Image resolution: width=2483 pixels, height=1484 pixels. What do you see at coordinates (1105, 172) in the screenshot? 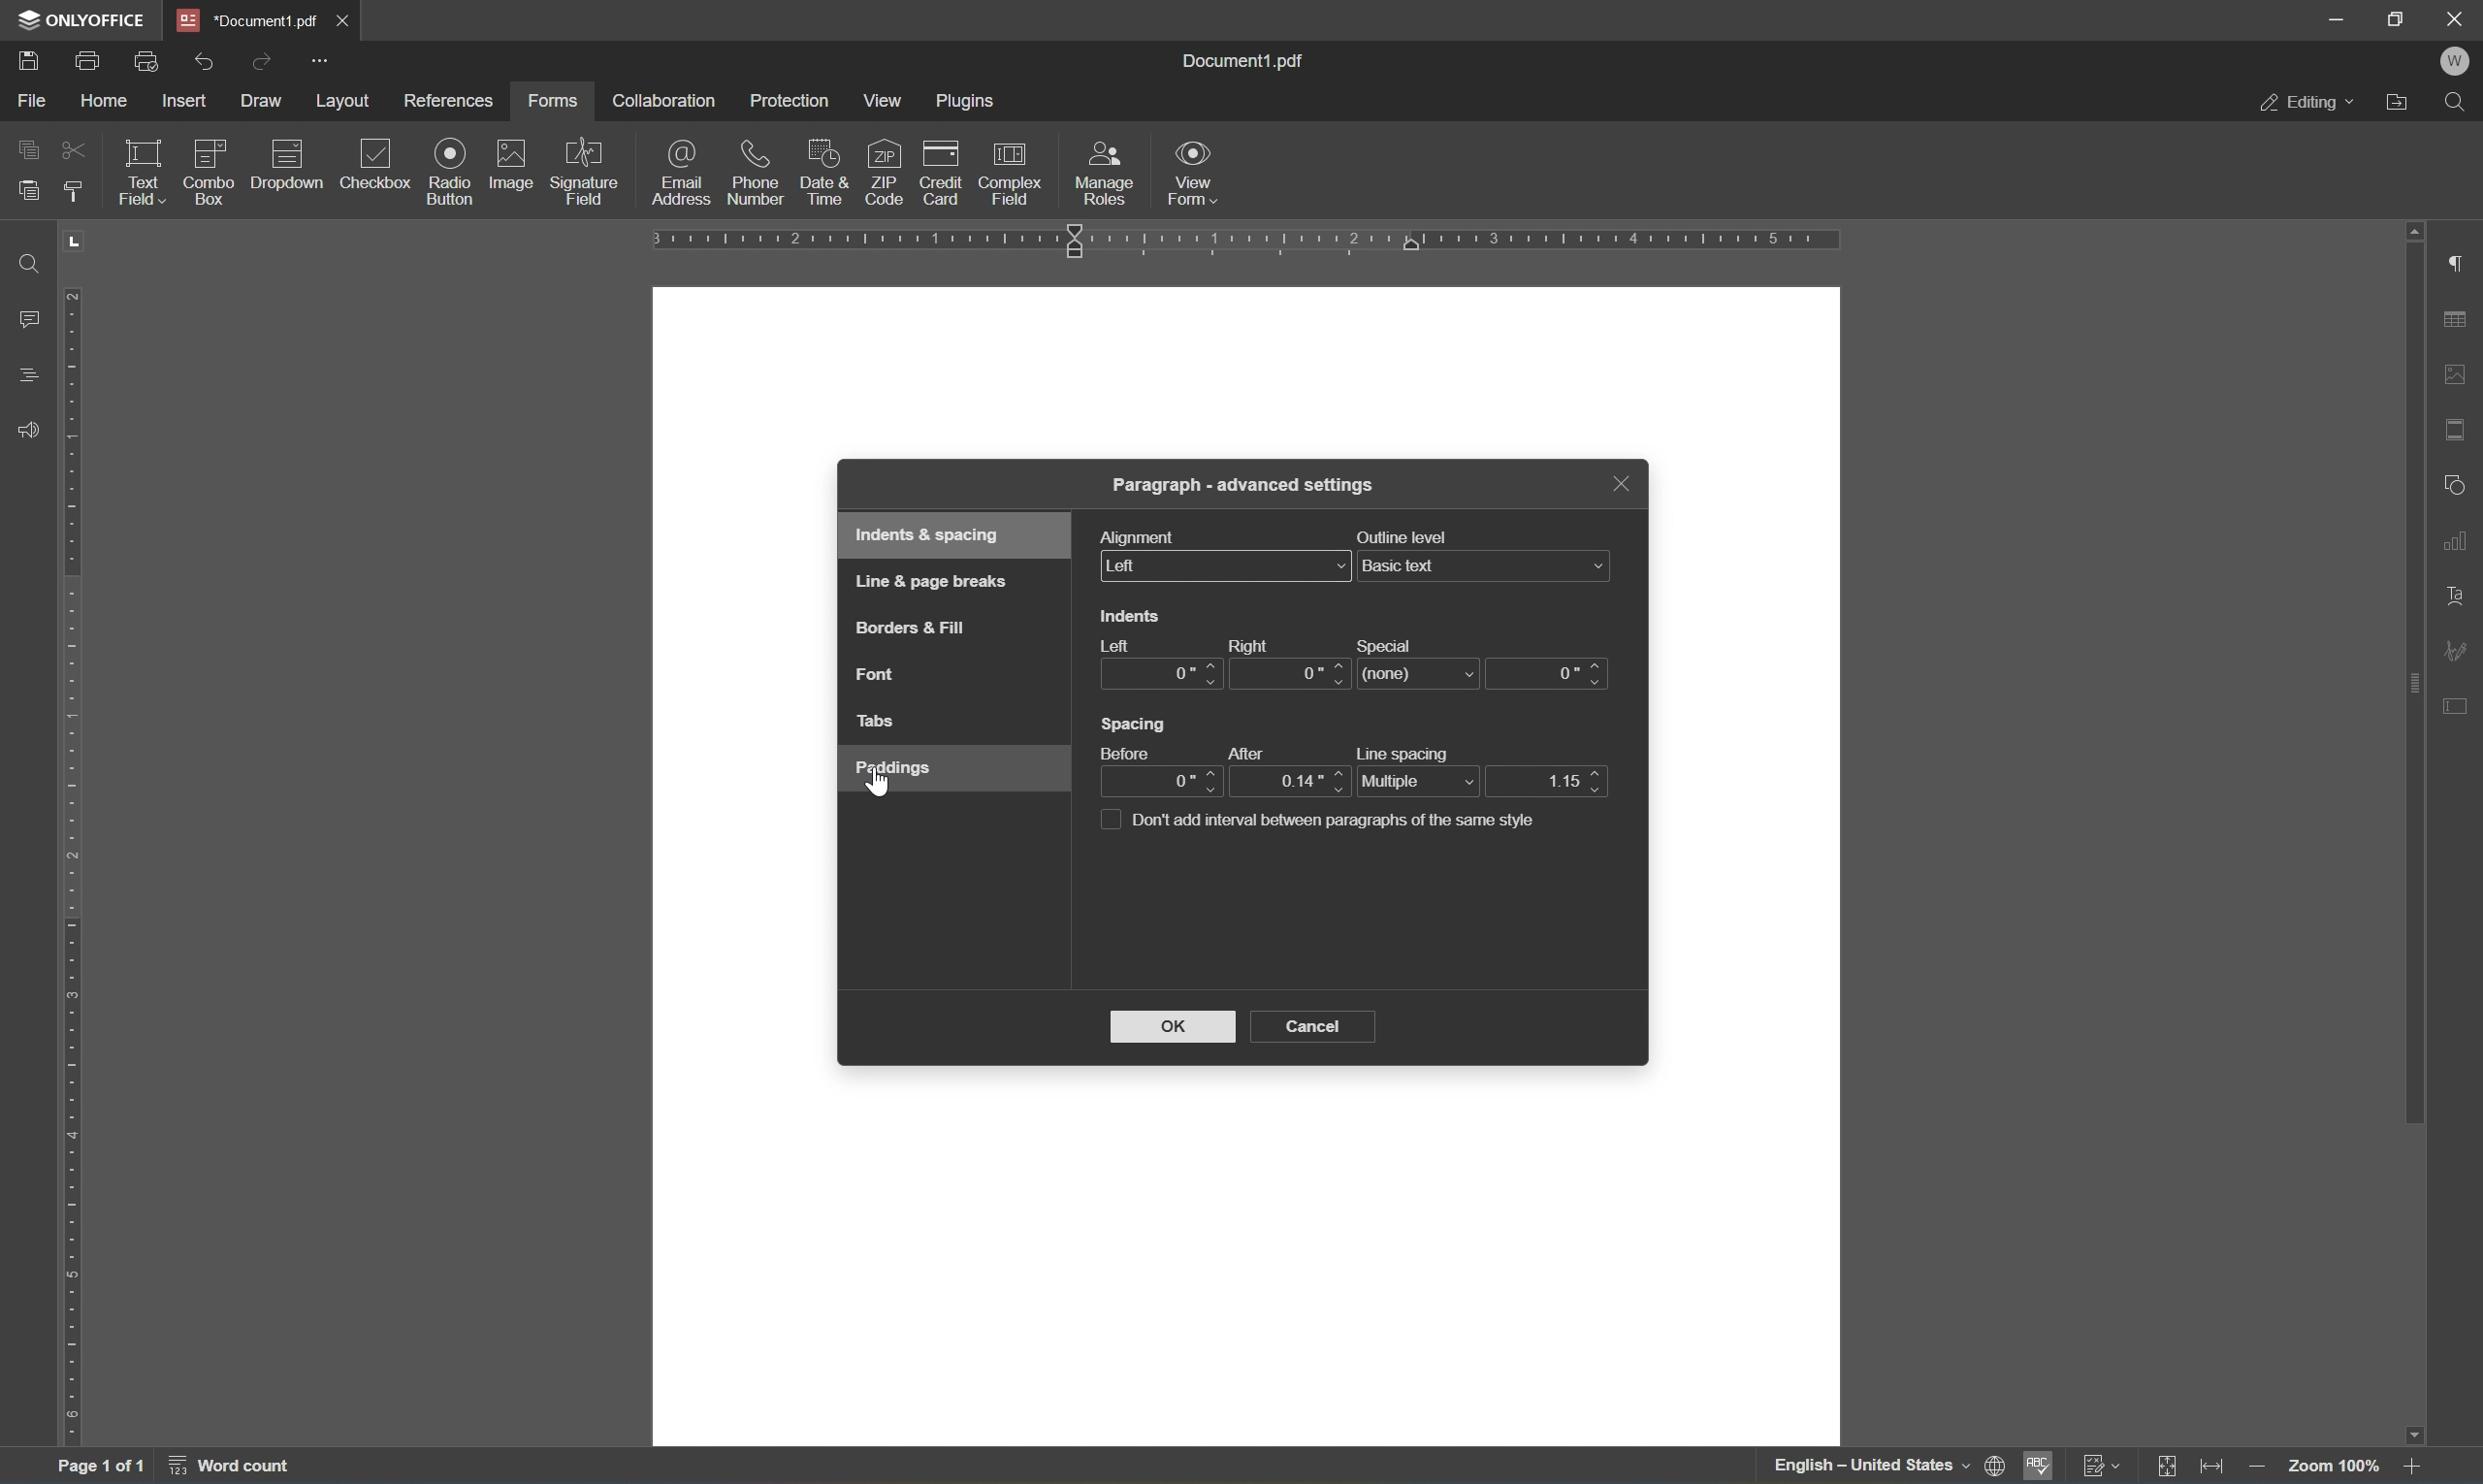
I see `manage roles` at bounding box center [1105, 172].